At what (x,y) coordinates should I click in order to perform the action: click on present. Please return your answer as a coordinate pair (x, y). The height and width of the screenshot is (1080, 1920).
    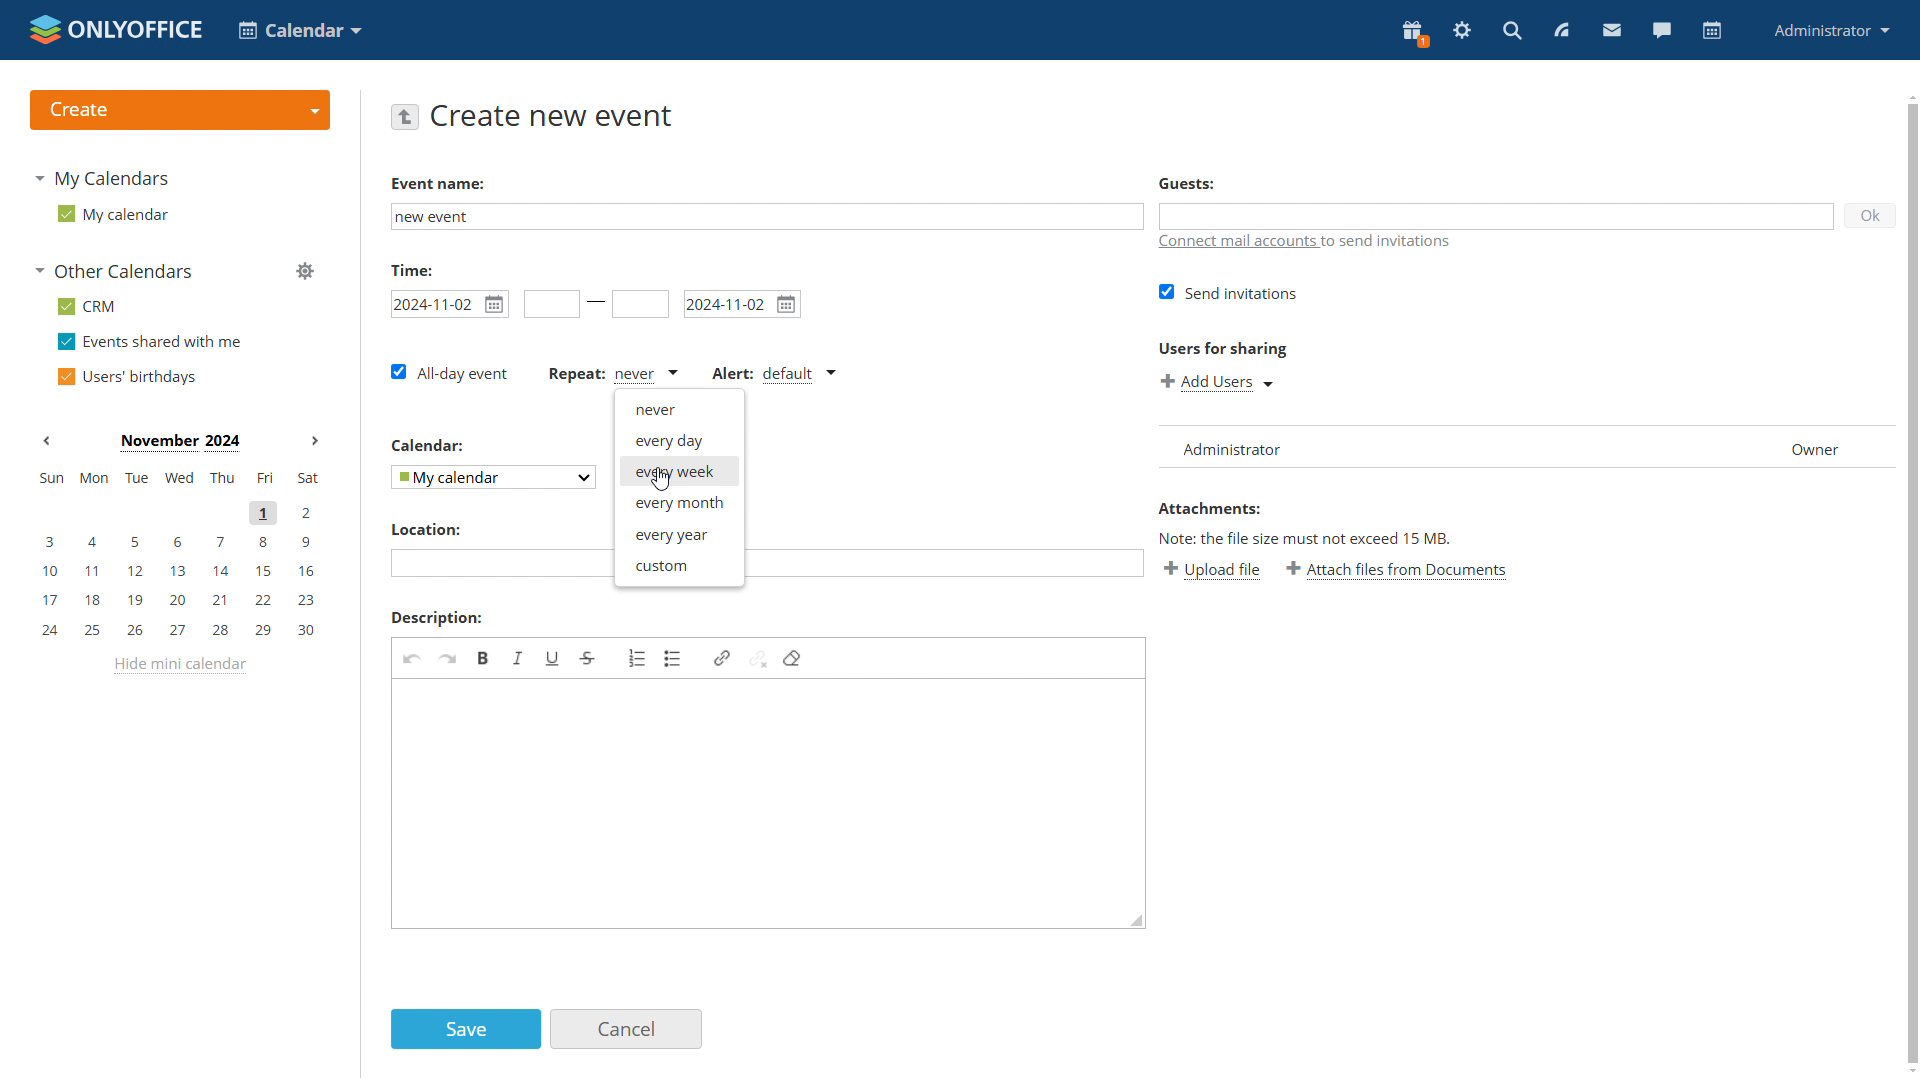
    Looking at the image, I should click on (1414, 34).